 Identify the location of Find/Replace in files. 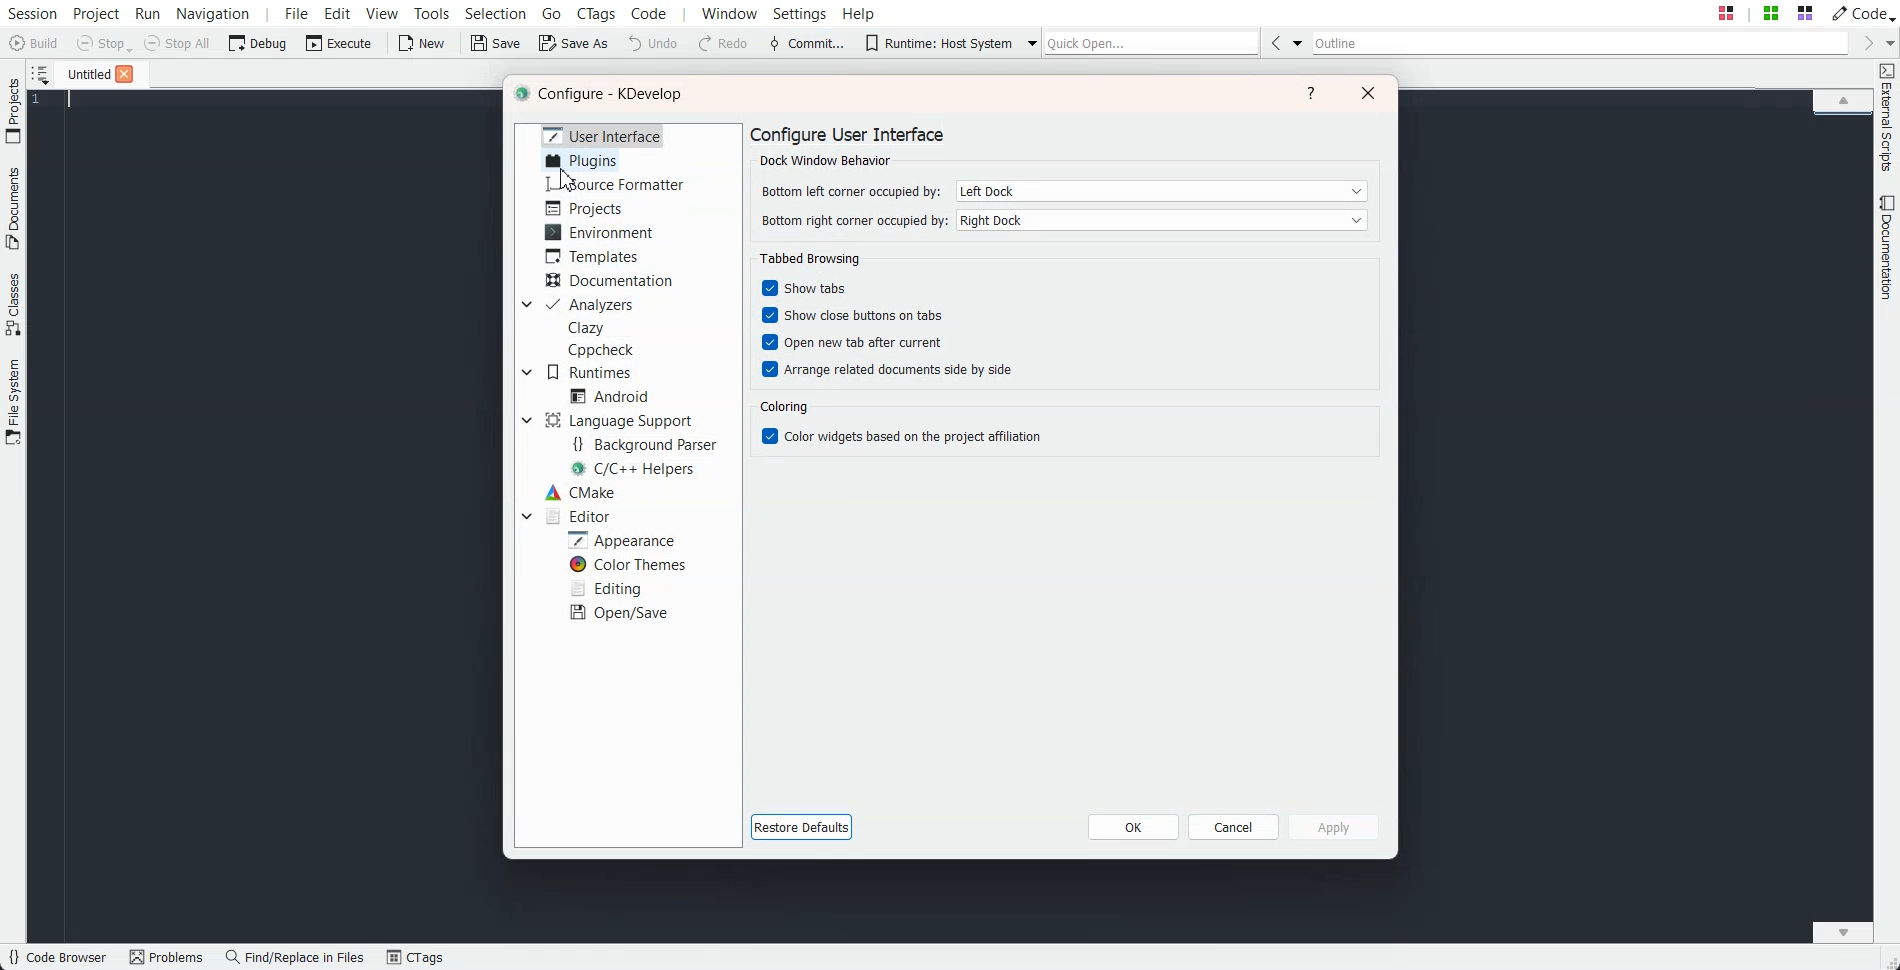
(296, 957).